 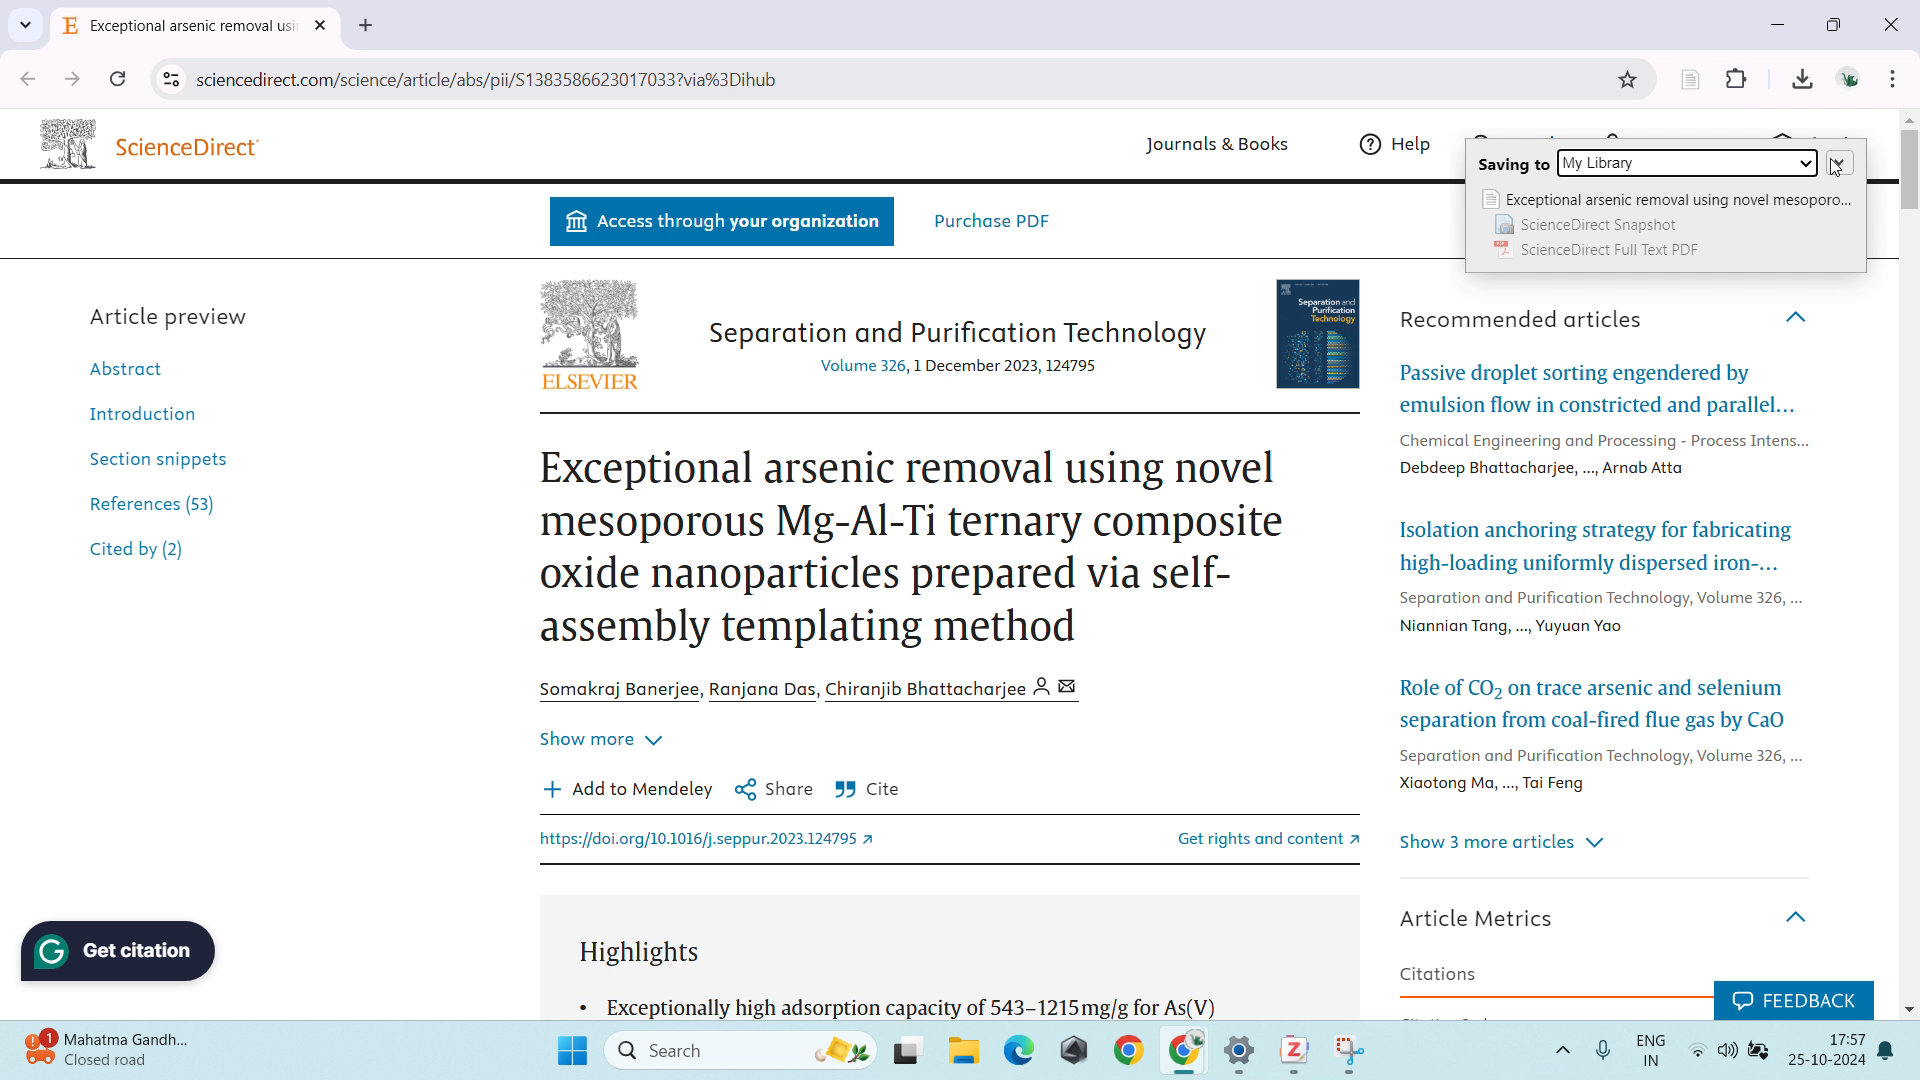 What do you see at coordinates (1907, 181) in the screenshot?
I see `scrollbar` at bounding box center [1907, 181].